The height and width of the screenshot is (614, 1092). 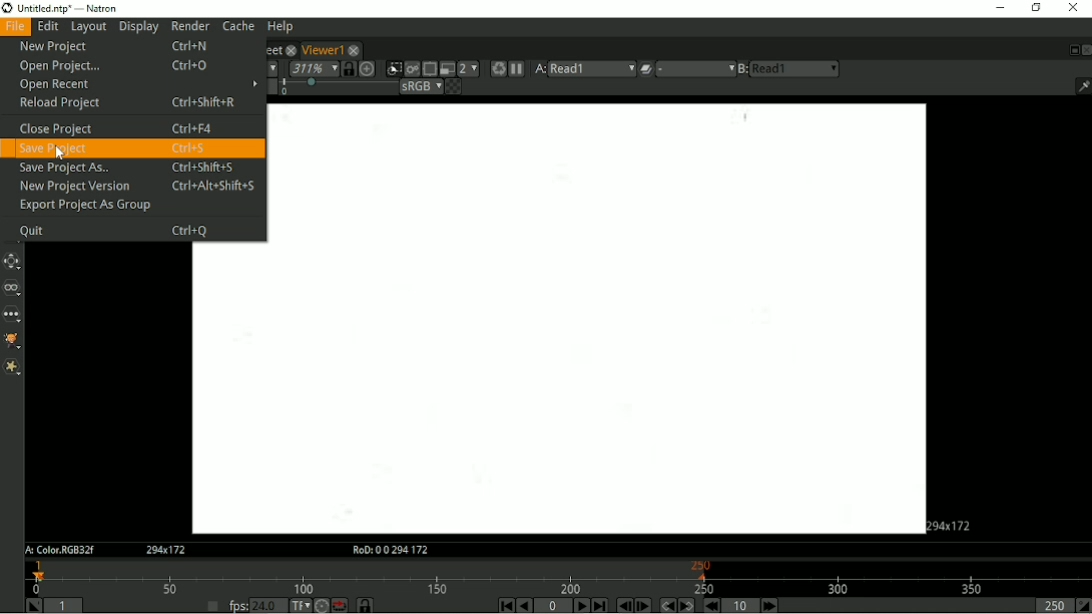 I want to click on Render image, so click(x=411, y=69).